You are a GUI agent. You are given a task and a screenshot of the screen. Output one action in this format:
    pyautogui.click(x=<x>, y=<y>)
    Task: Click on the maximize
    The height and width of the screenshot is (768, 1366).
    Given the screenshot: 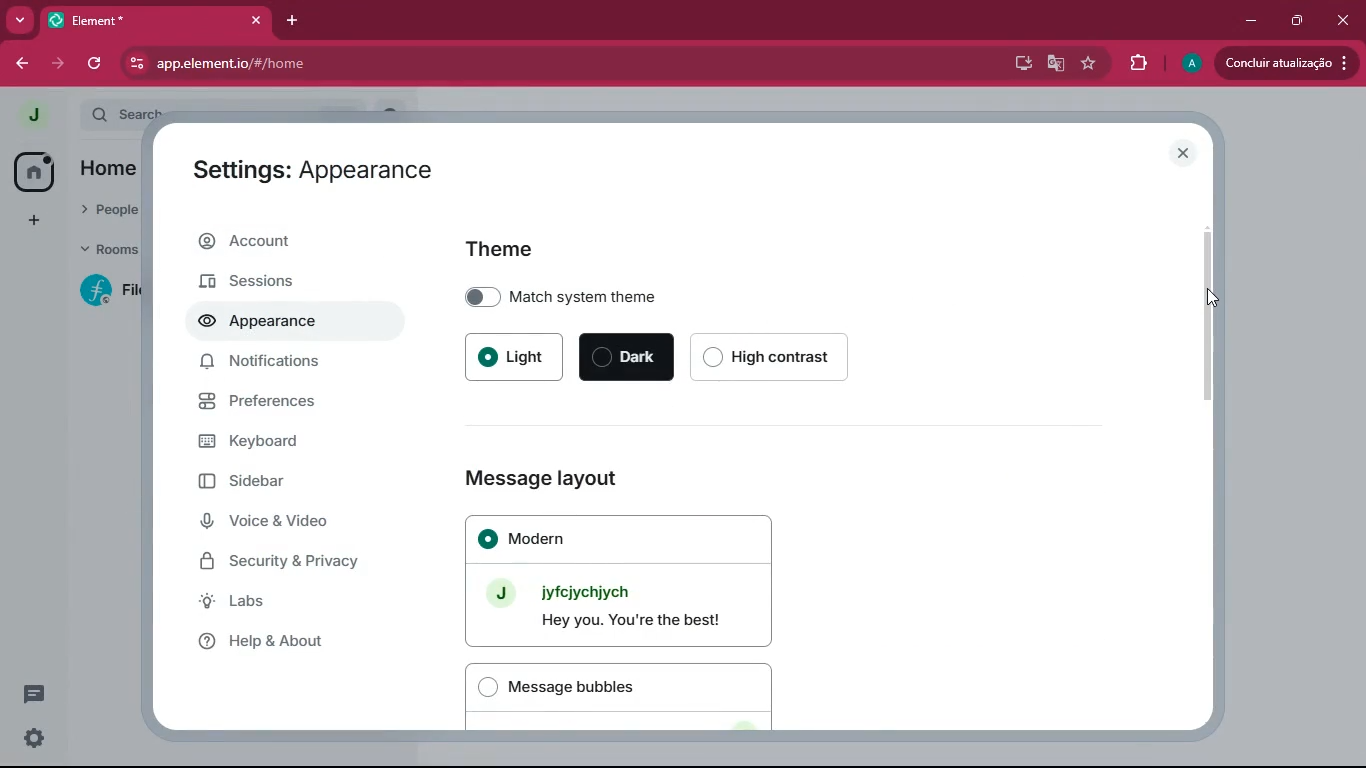 What is the action you would take?
    pyautogui.click(x=1298, y=20)
    